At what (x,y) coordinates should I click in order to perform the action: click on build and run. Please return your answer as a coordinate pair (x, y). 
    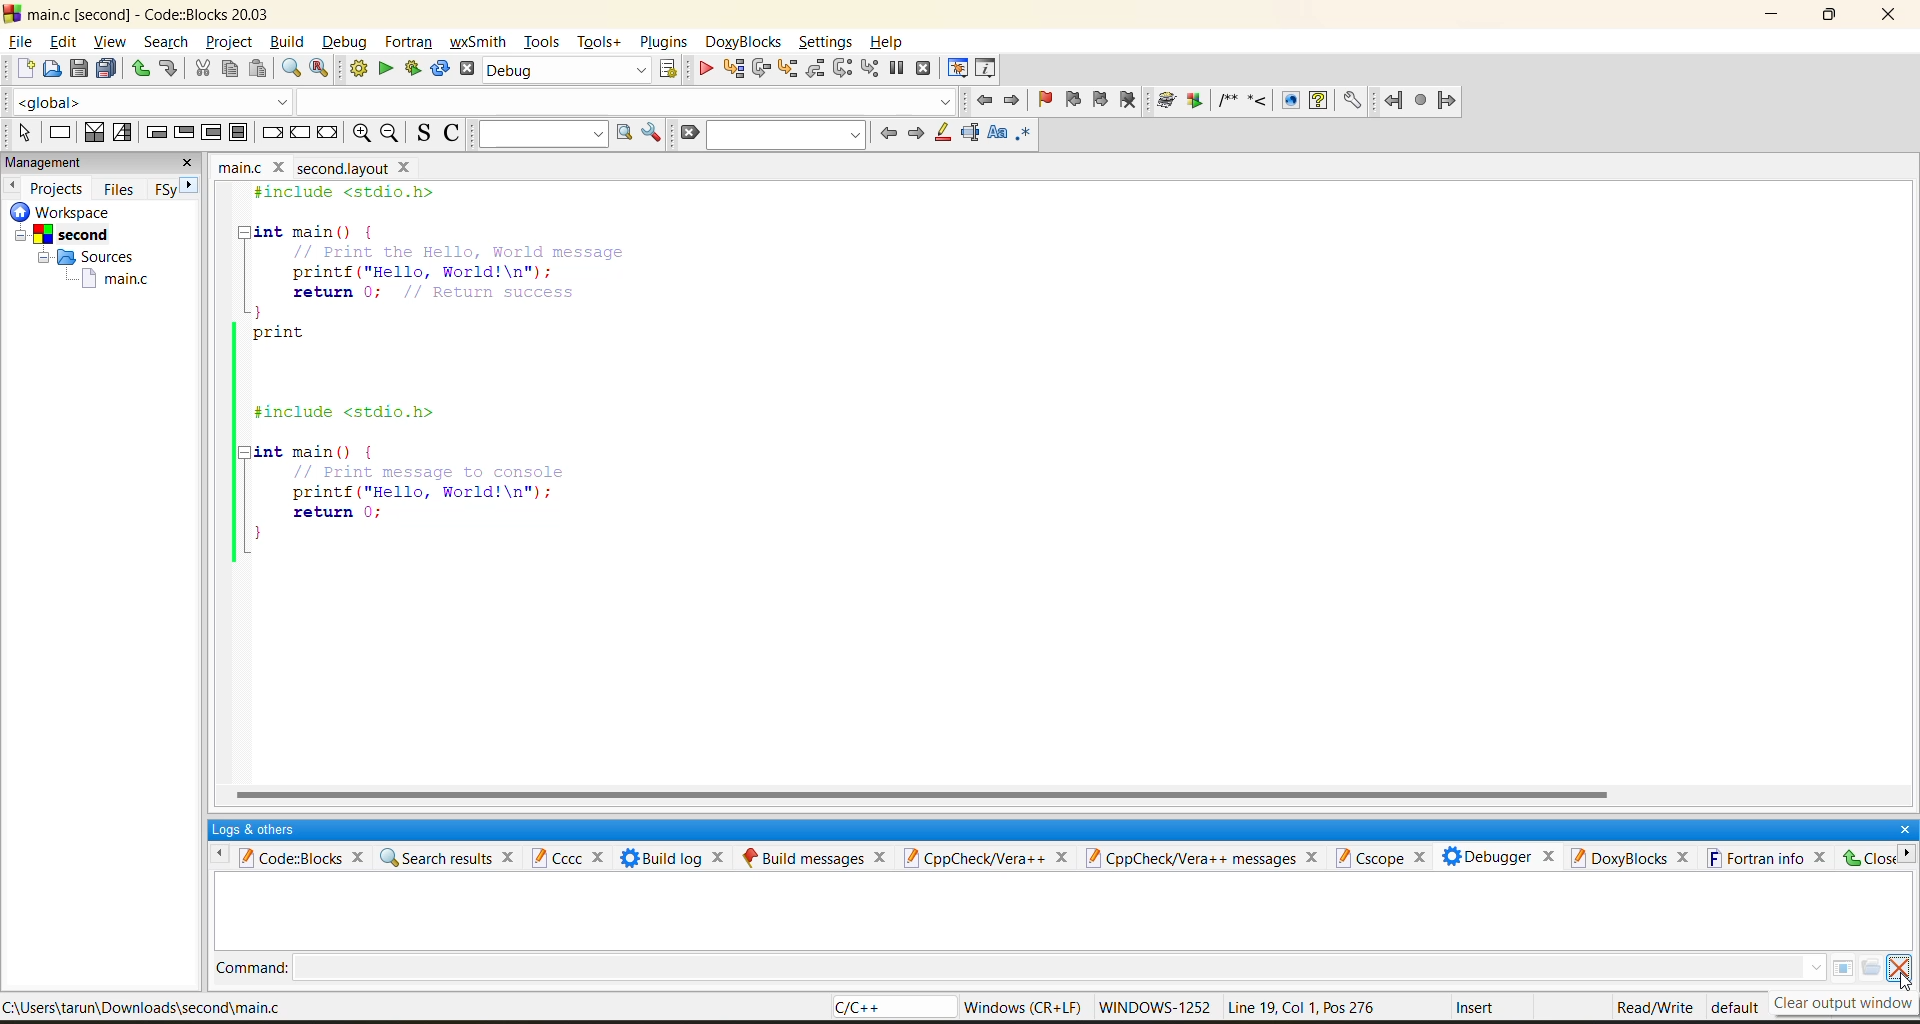
    Looking at the image, I should click on (411, 67).